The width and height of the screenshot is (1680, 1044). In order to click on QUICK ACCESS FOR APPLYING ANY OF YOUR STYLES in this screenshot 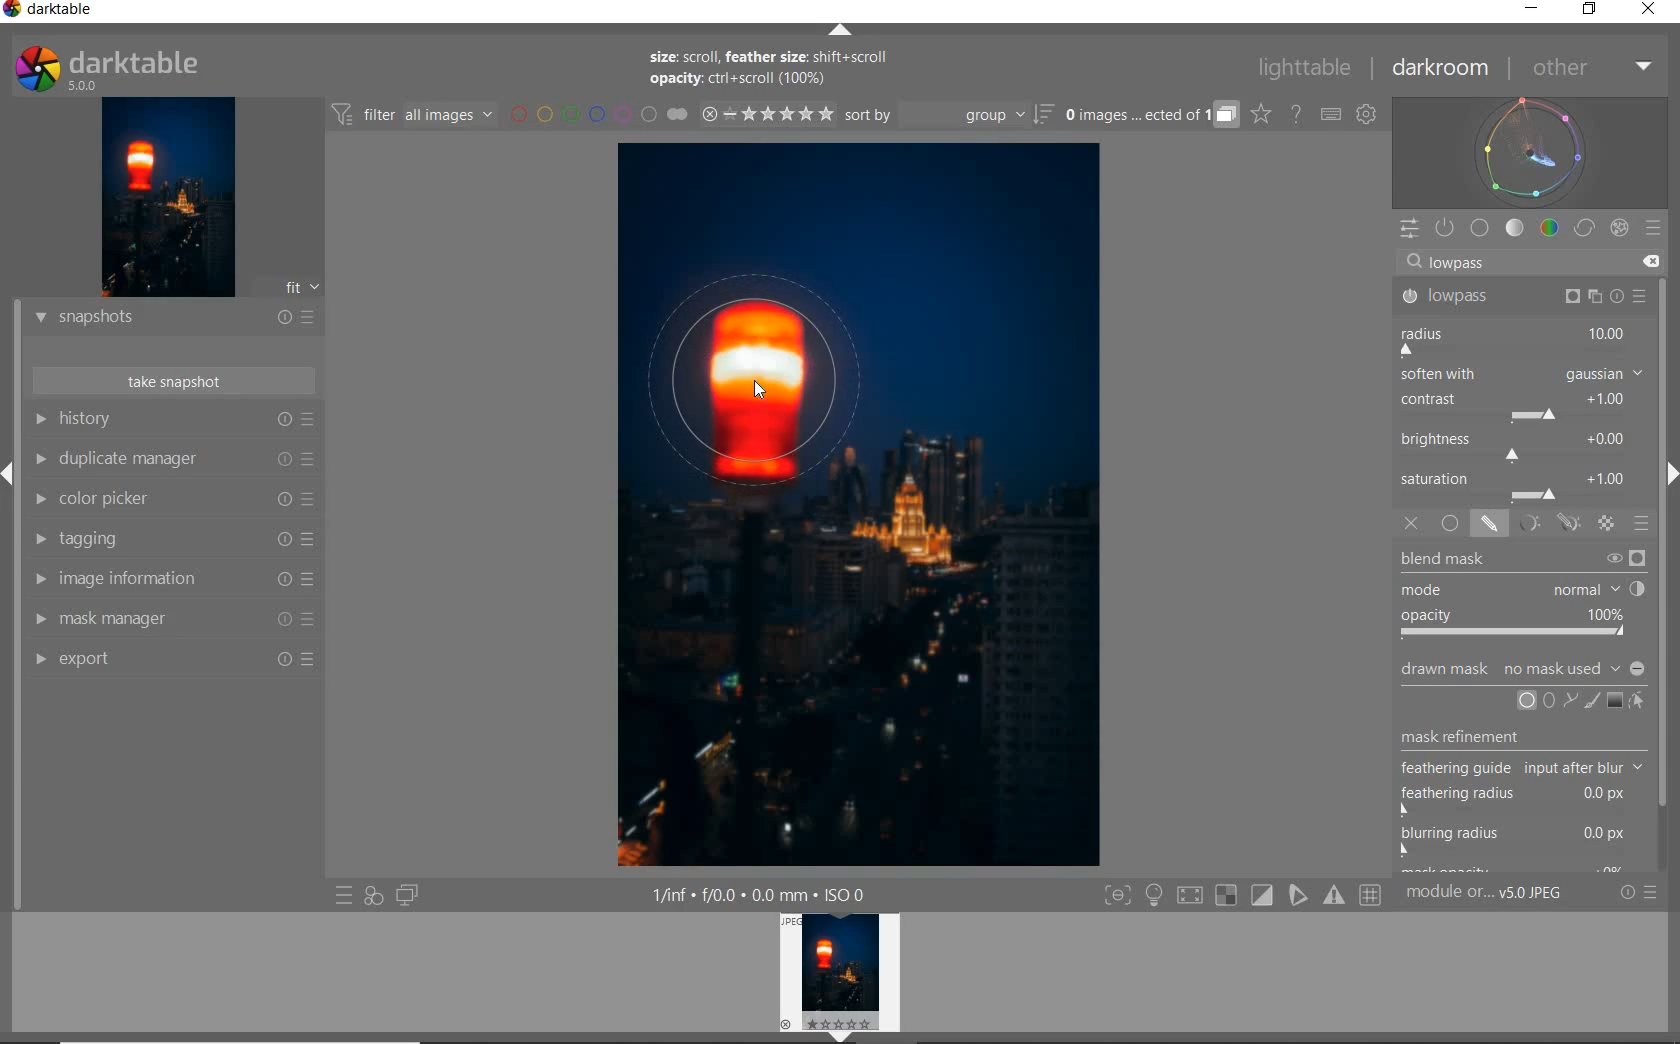, I will do `click(372, 896)`.